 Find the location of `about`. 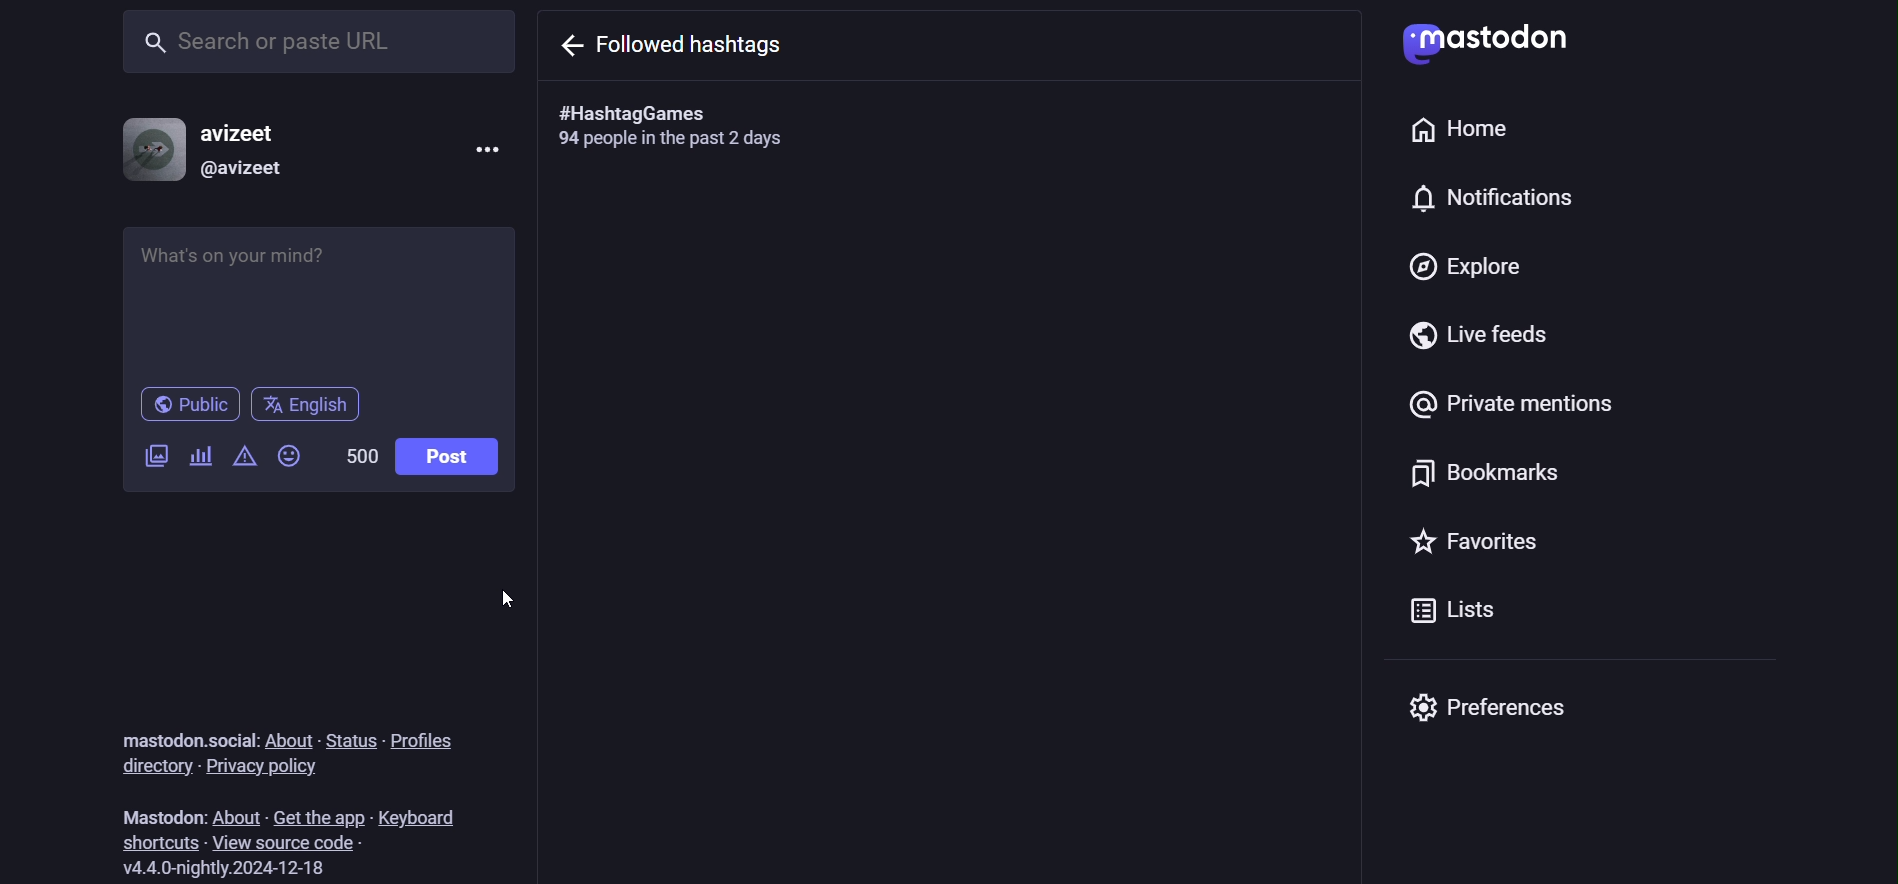

about is located at coordinates (287, 737).